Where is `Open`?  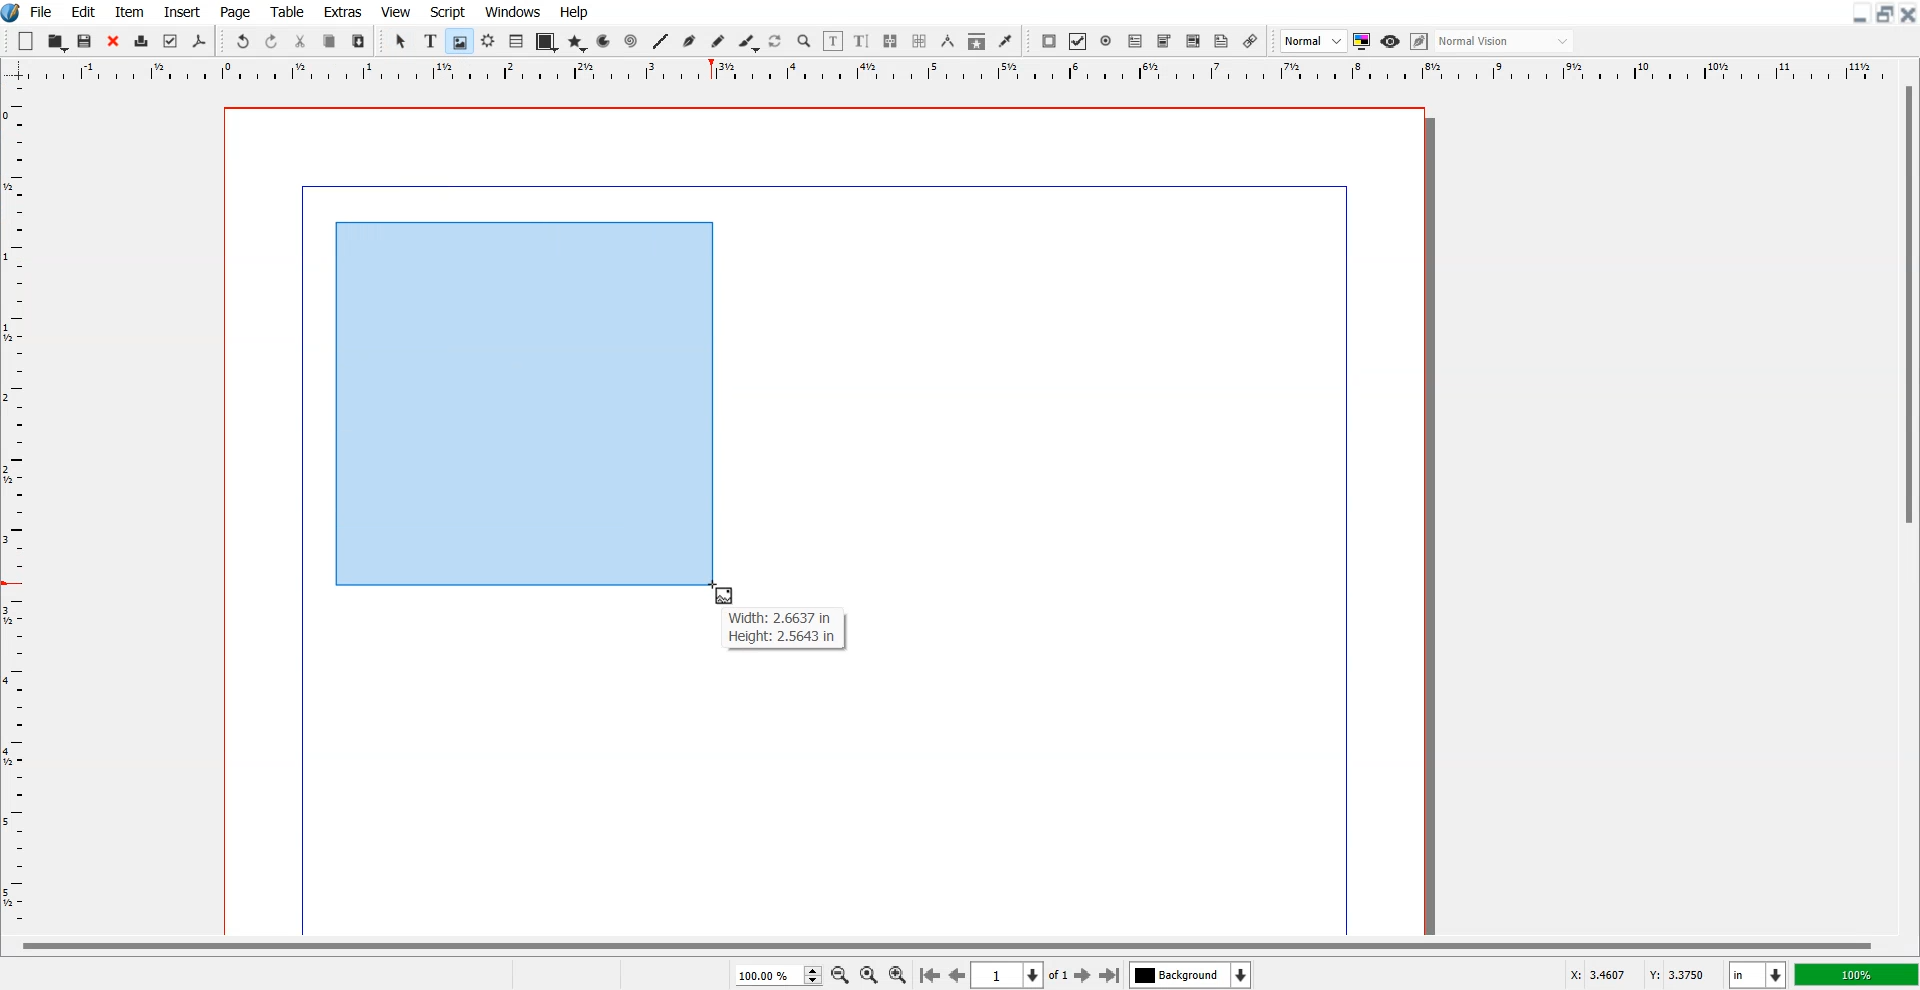 Open is located at coordinates (57, 41).